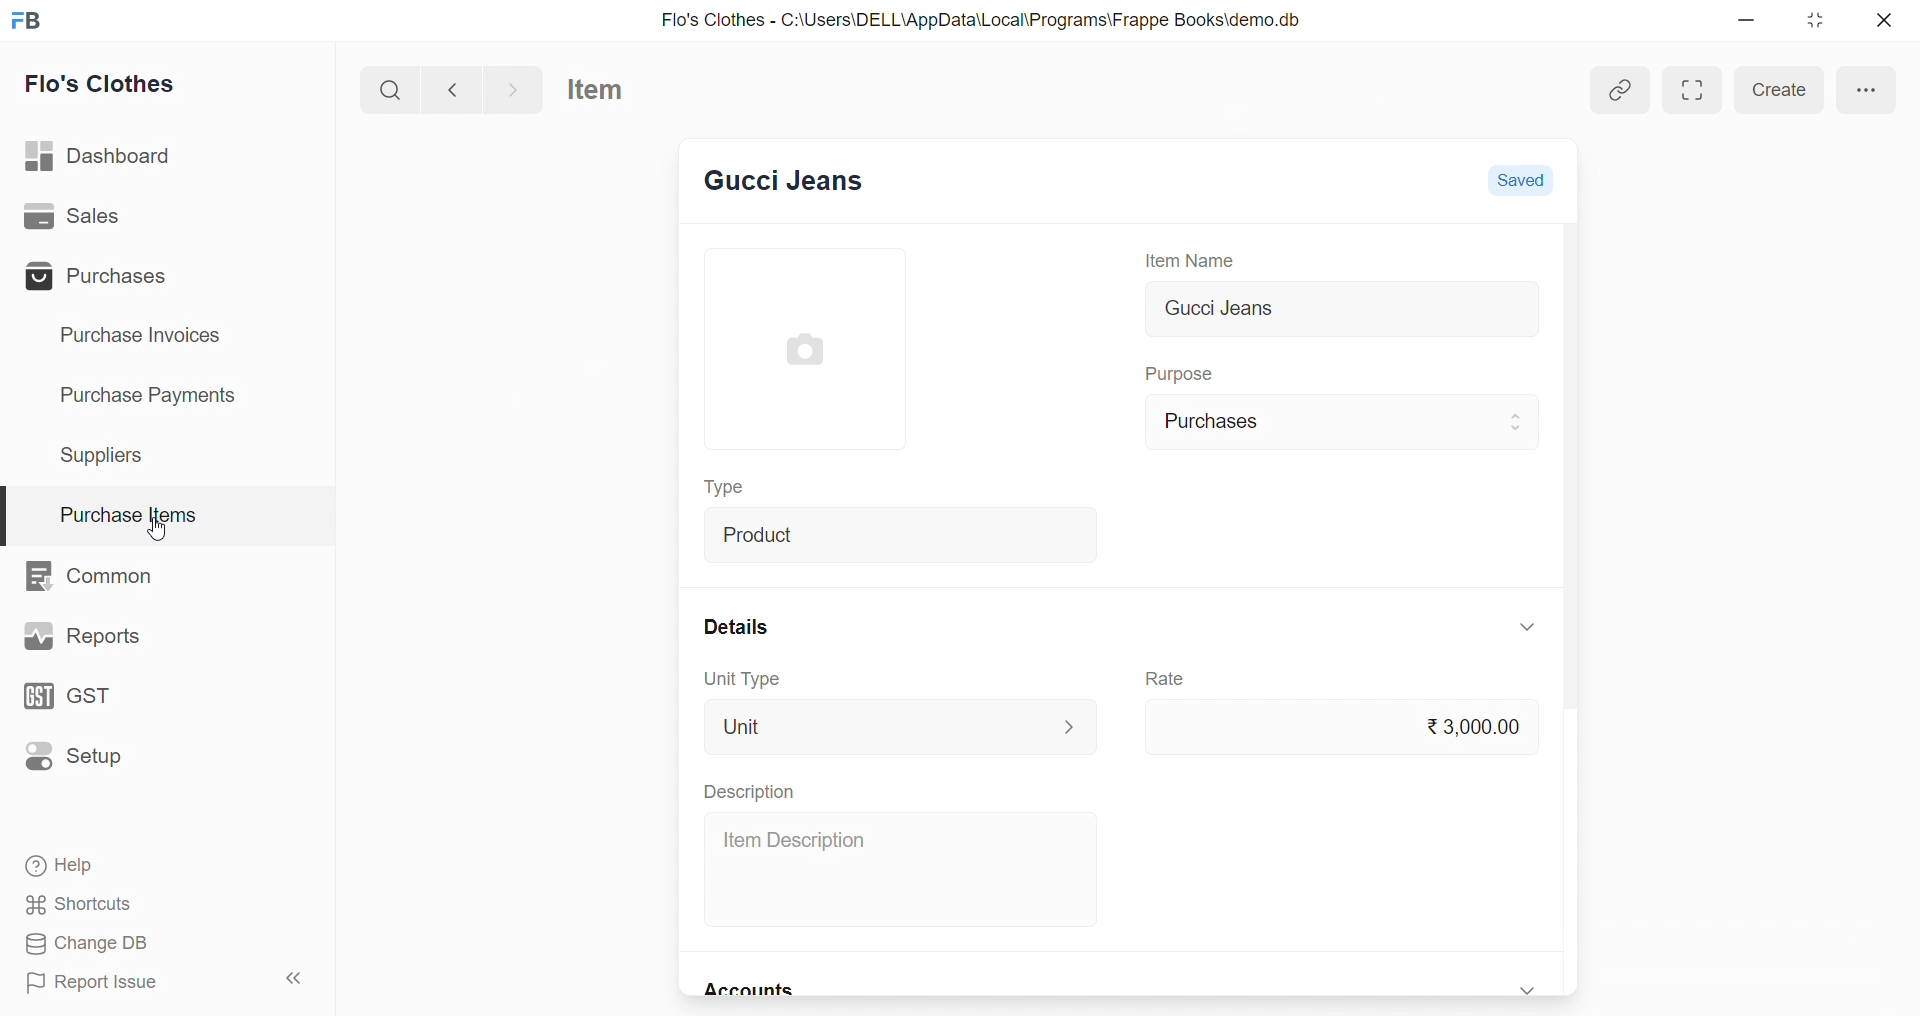 This screenshot has height=1016, width=1920. What do you see at coordinates (1578, 609) in the screenshot?
I see `scroll bar` at bounding box center [1578, 609].